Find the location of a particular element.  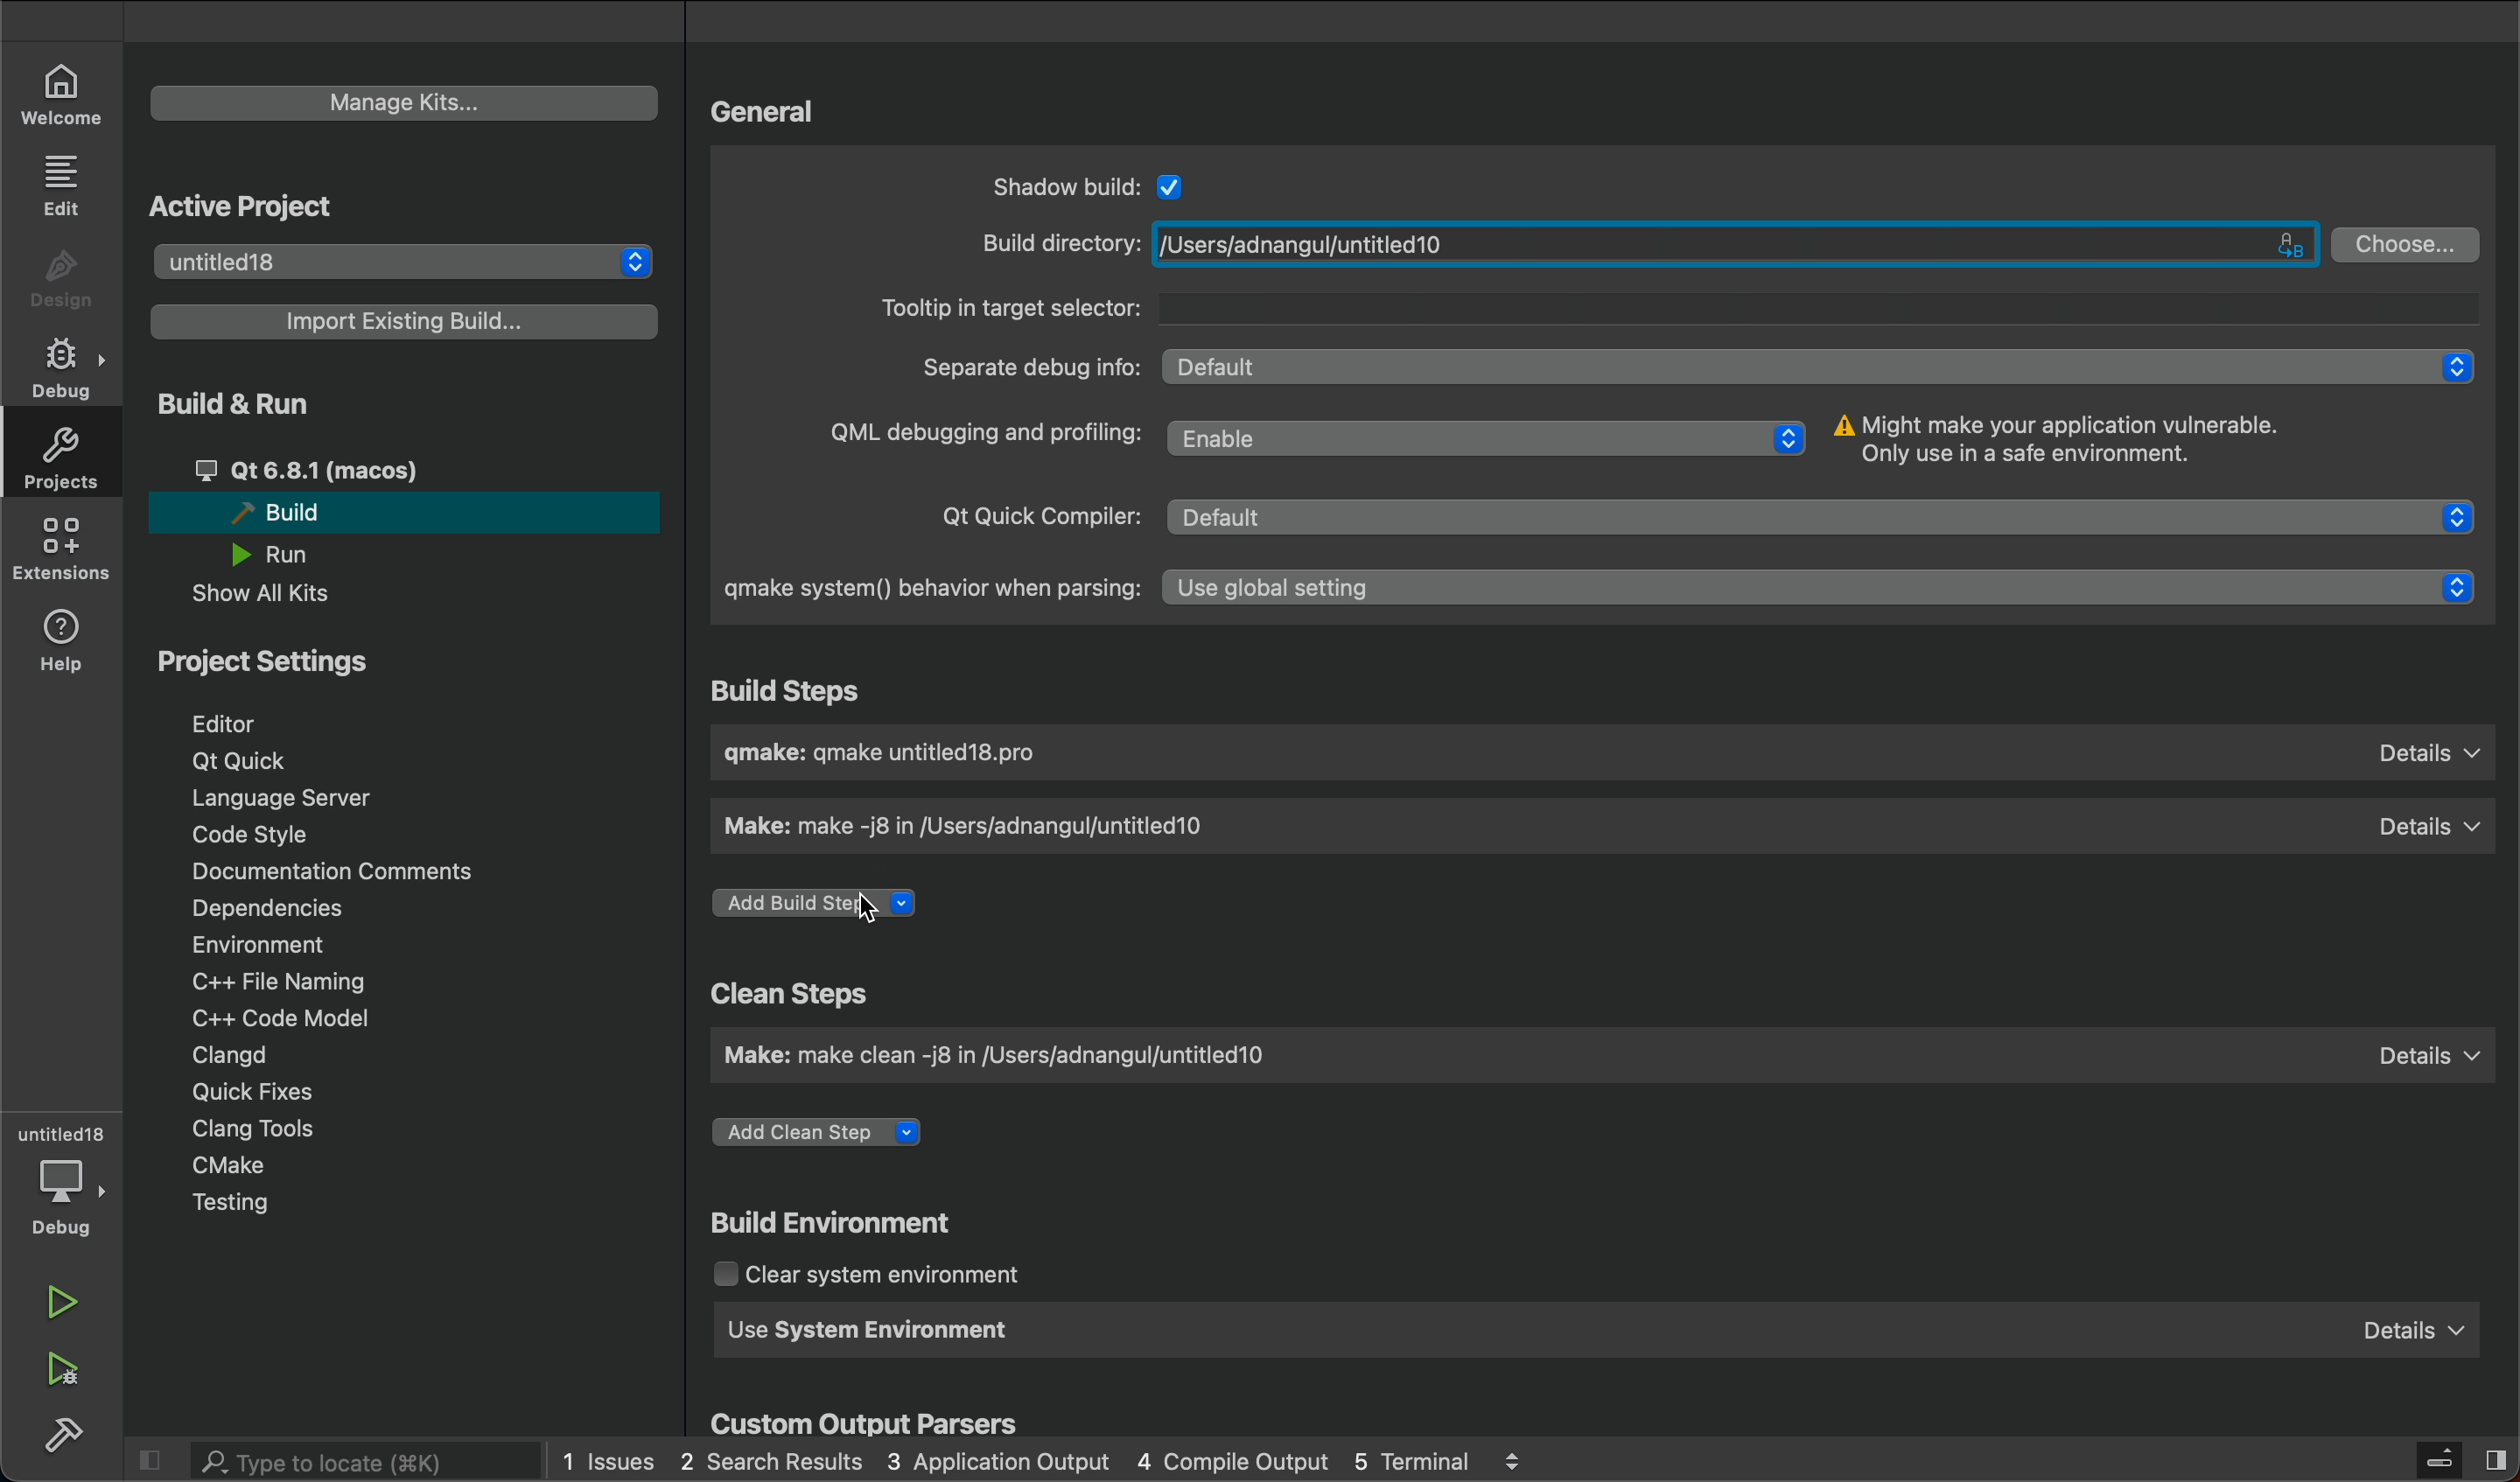

run debug is located at coordinates (57, 1367).